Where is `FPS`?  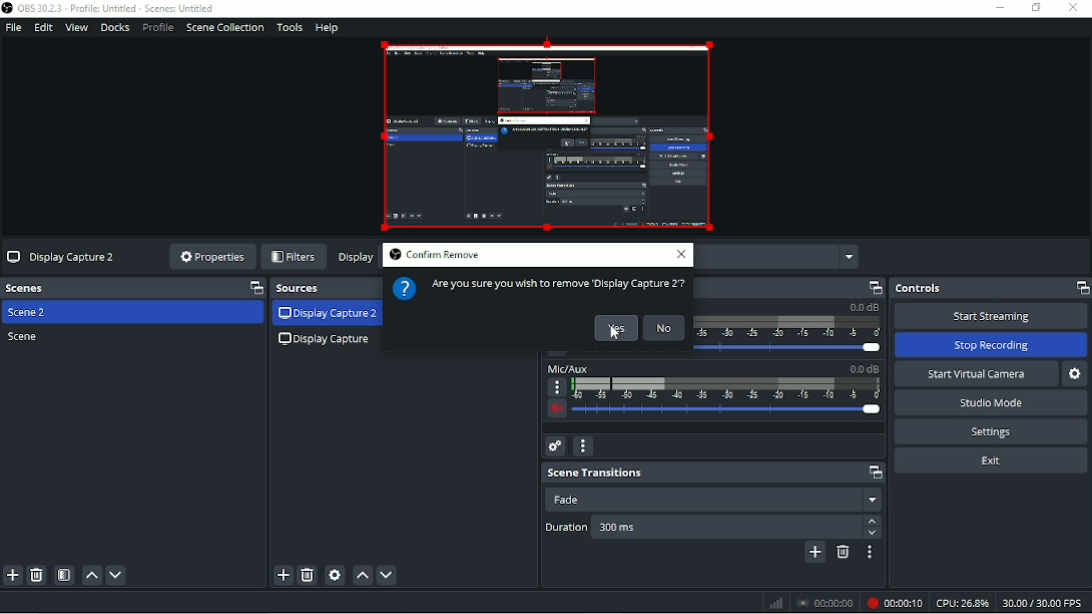
FPS is located at coordinates (1044, 604).